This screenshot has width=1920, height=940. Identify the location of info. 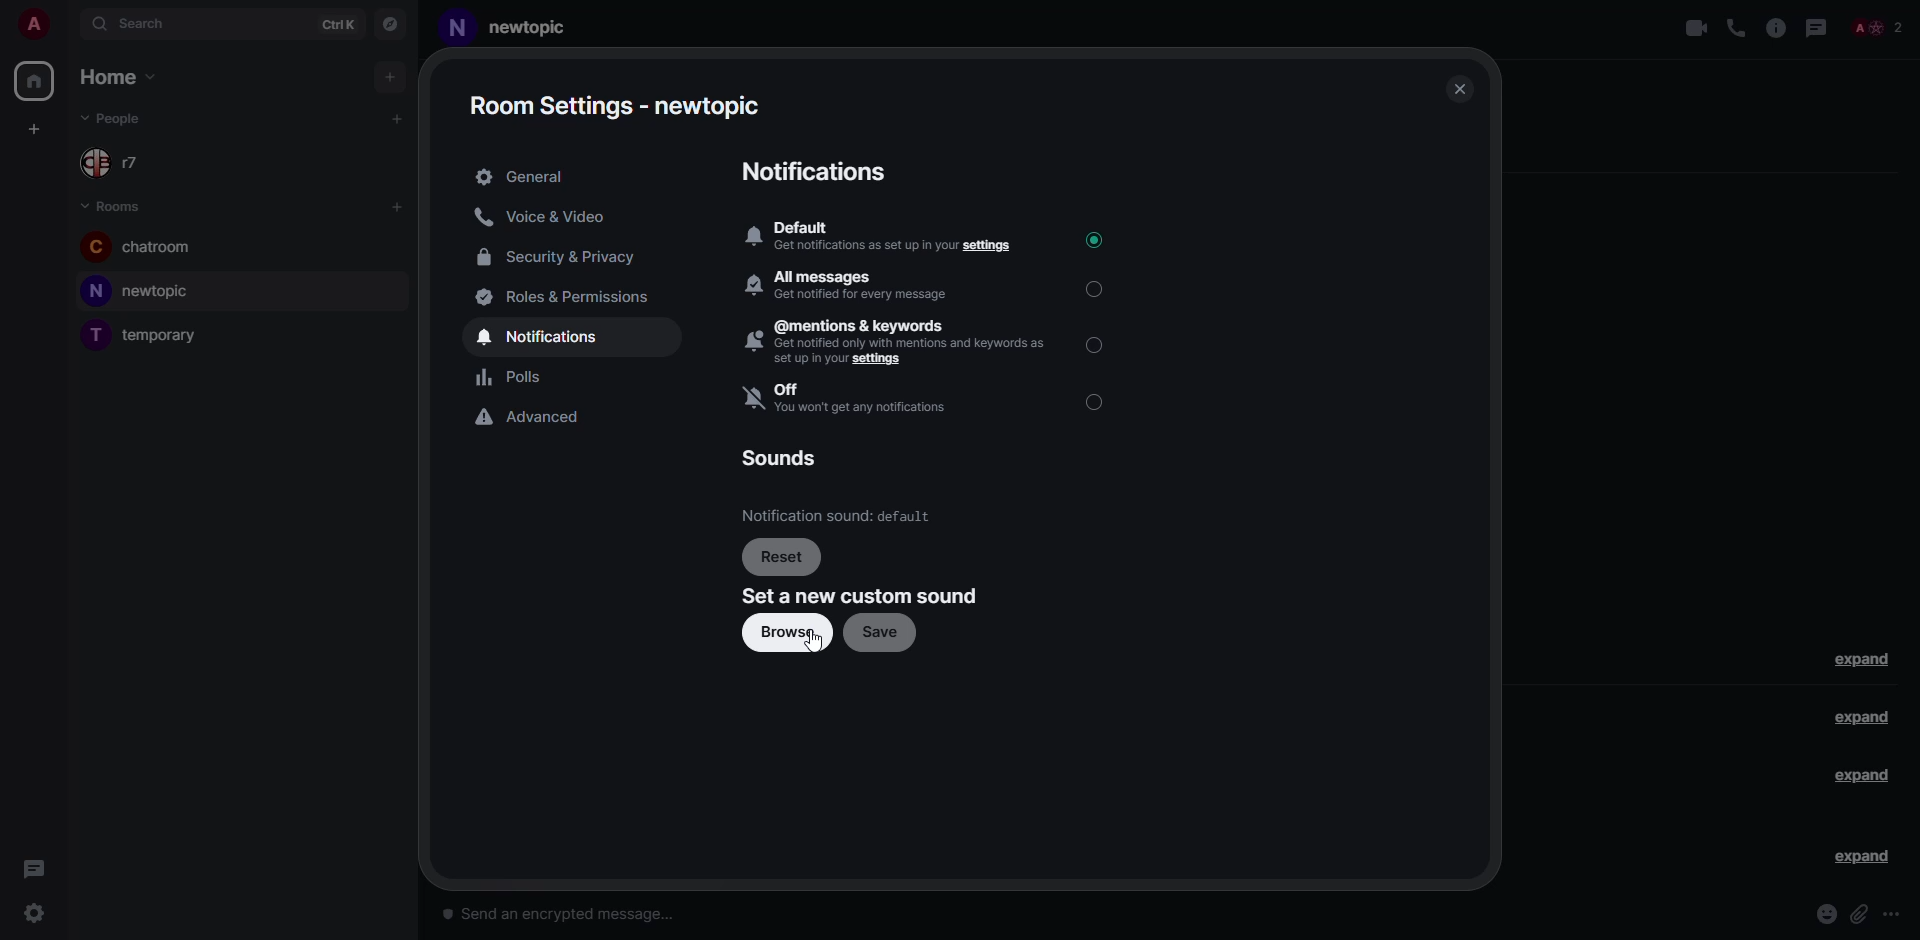
(1776, 27).